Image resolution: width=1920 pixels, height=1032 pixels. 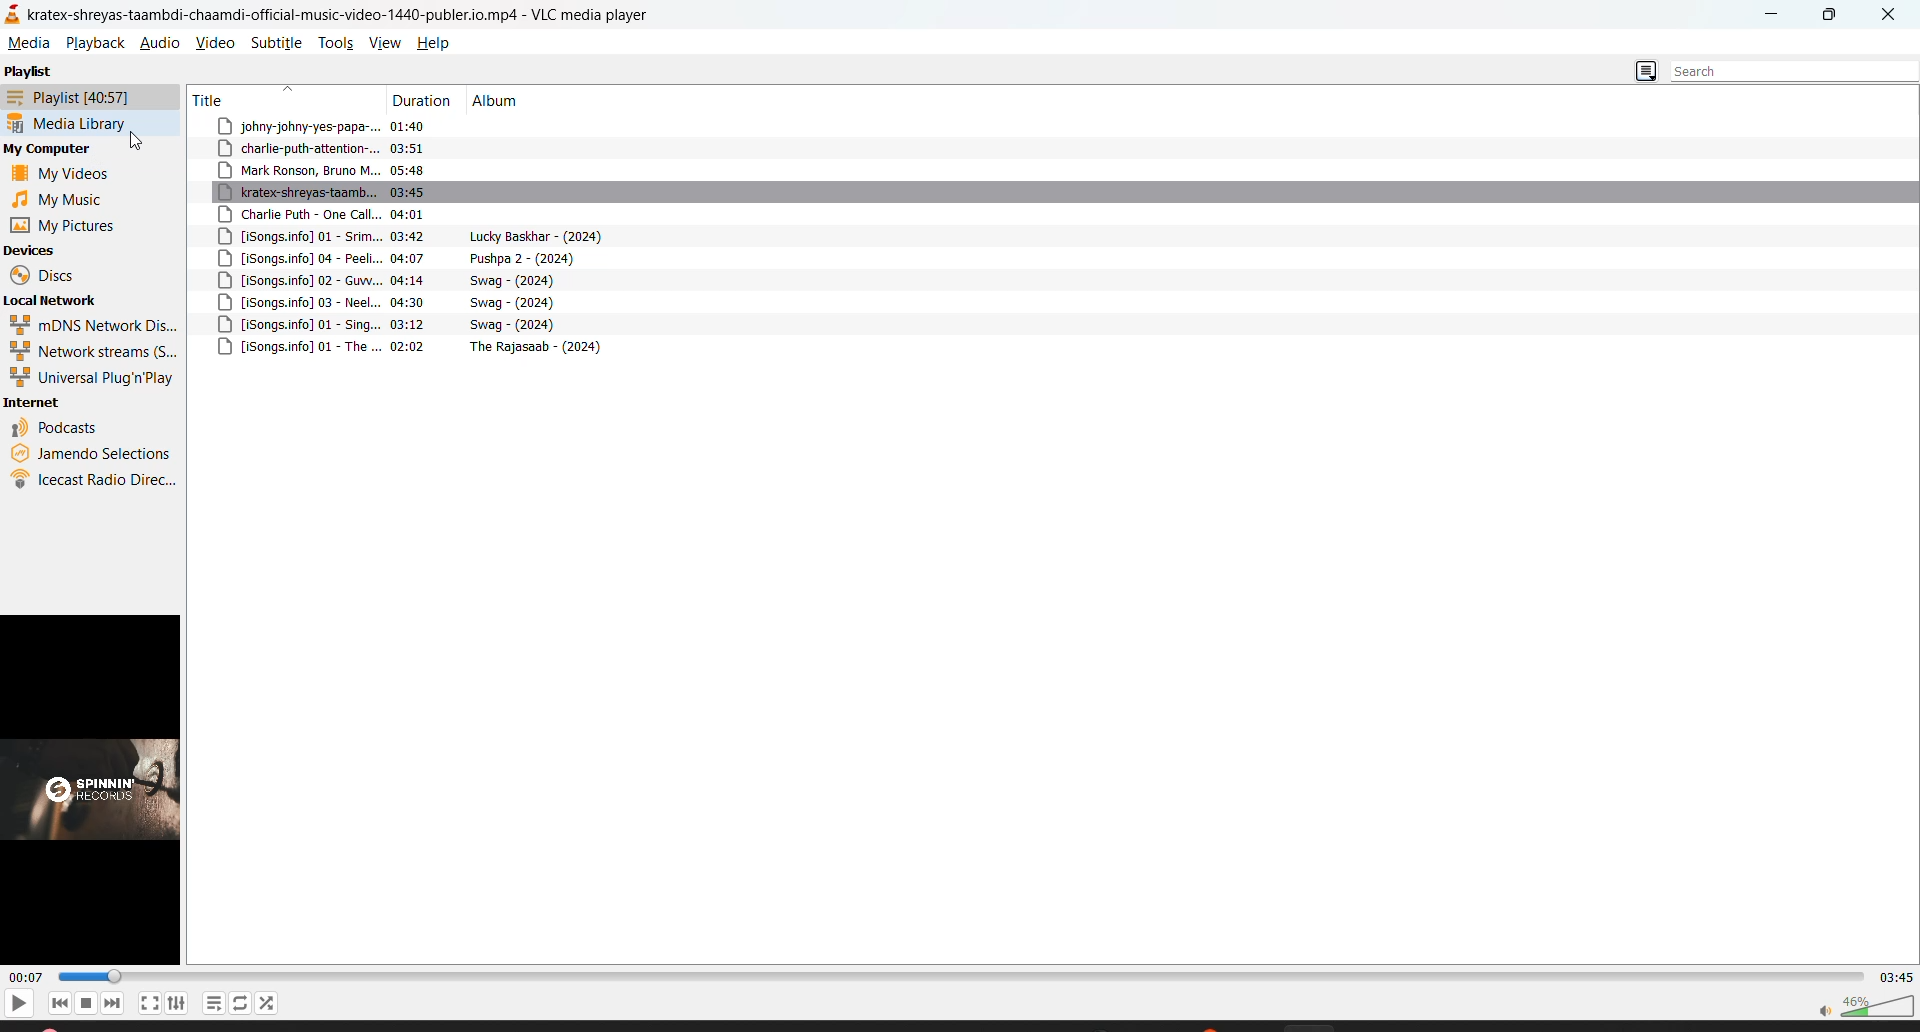 I want to click on playlist, so click(x=80, y=98).